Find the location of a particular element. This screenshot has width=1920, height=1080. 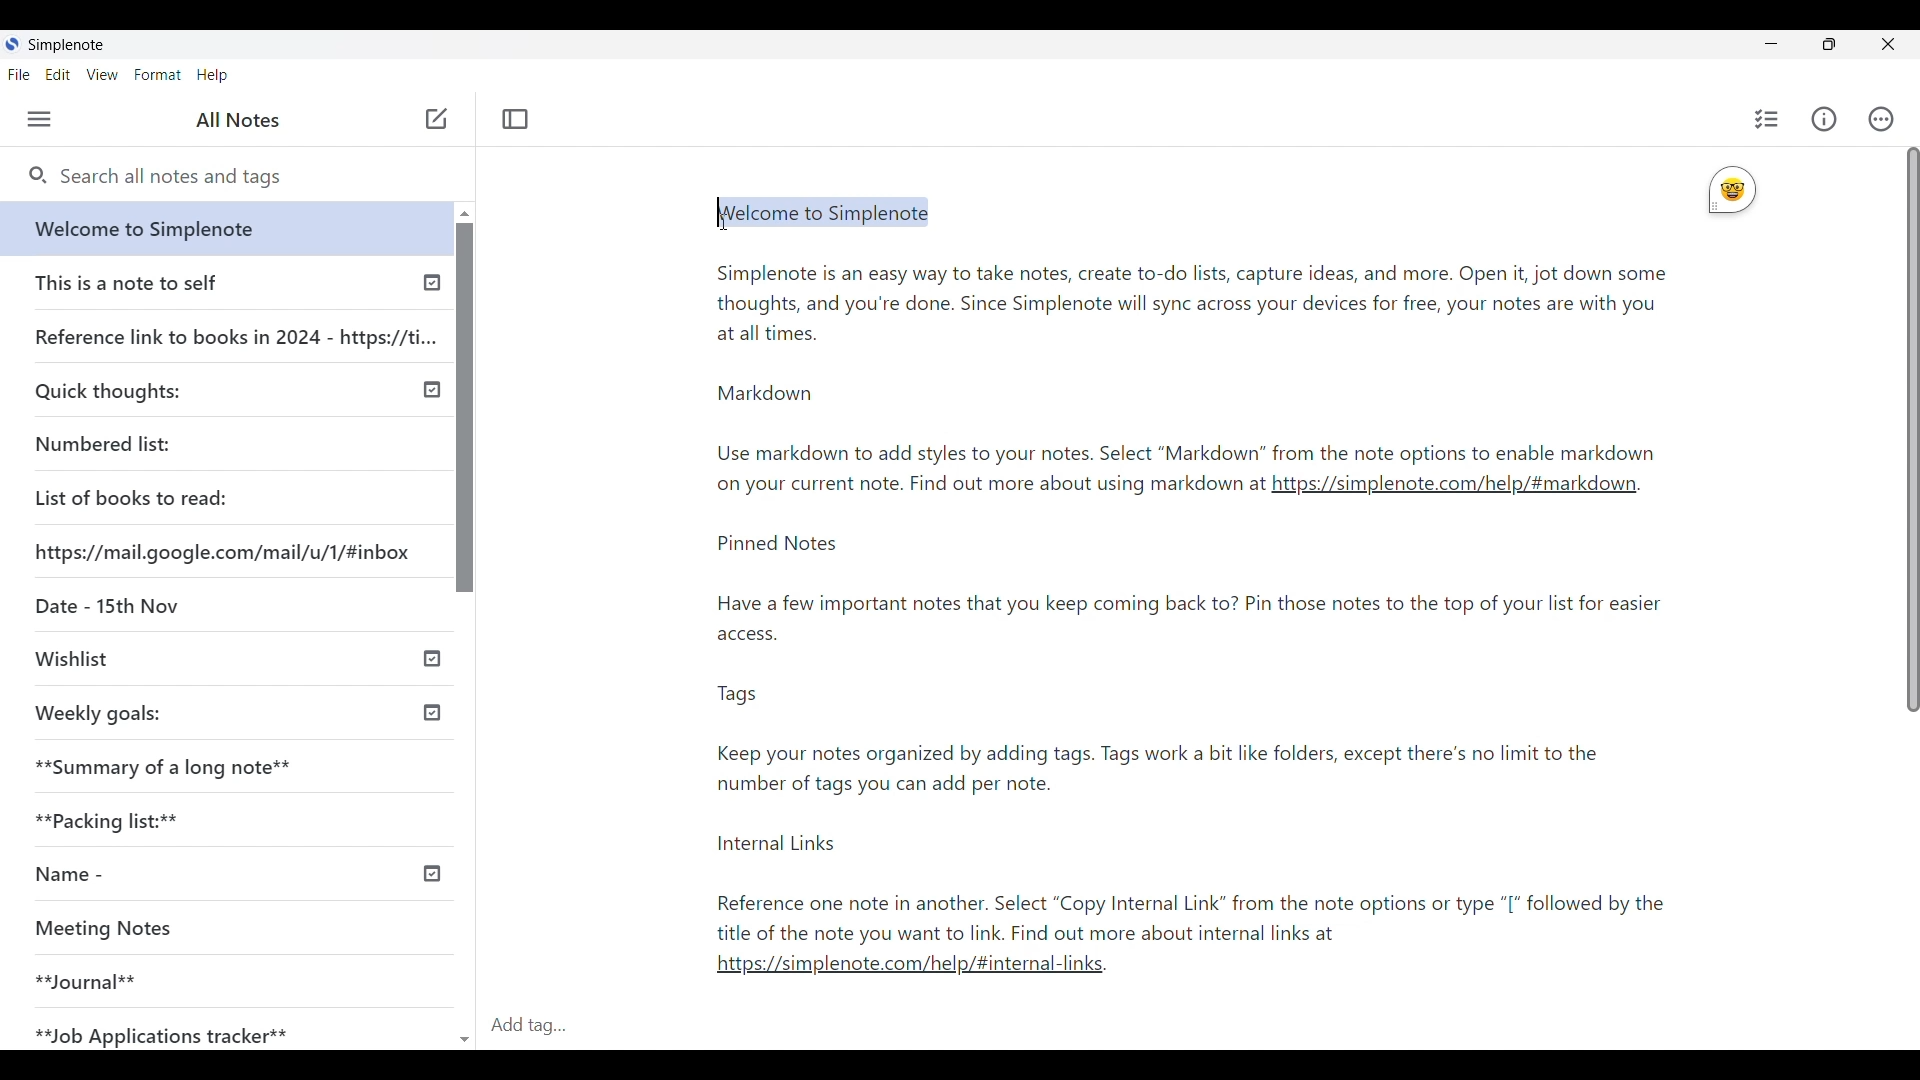

Job Application tracker is located at coordinates (157, 1030).